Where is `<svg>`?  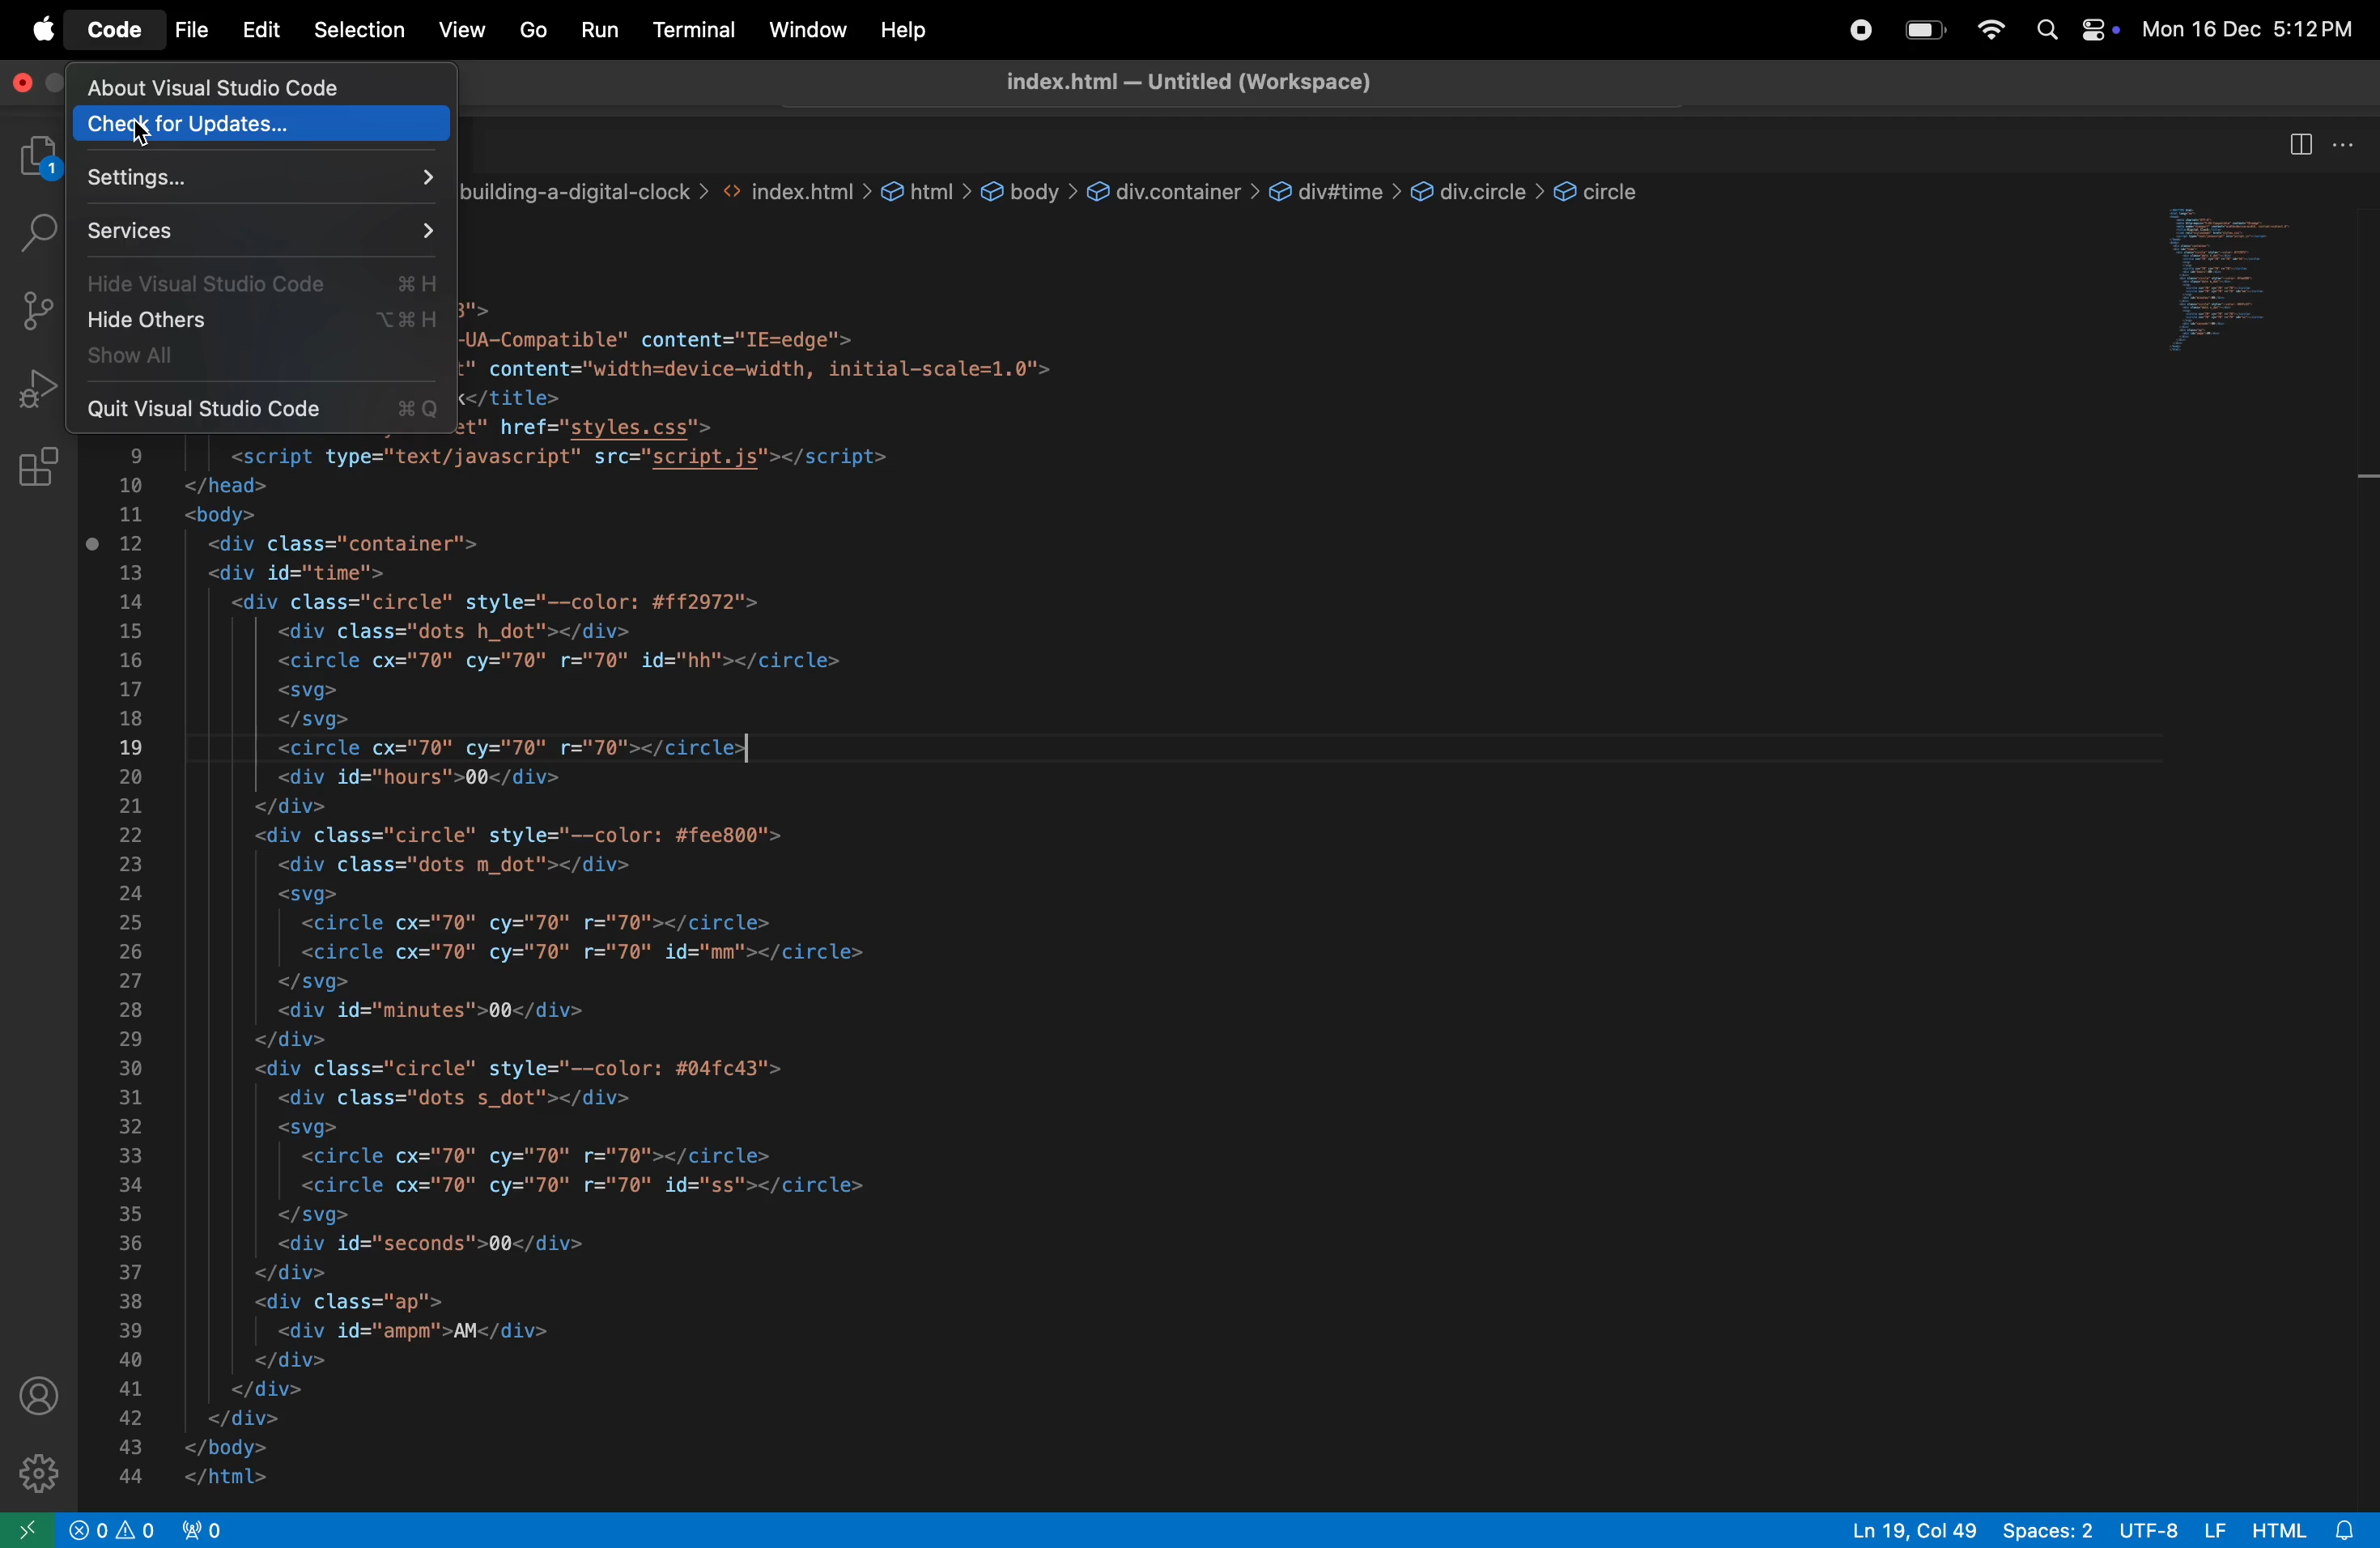 <svg> is located at coordinates (317, 1128).